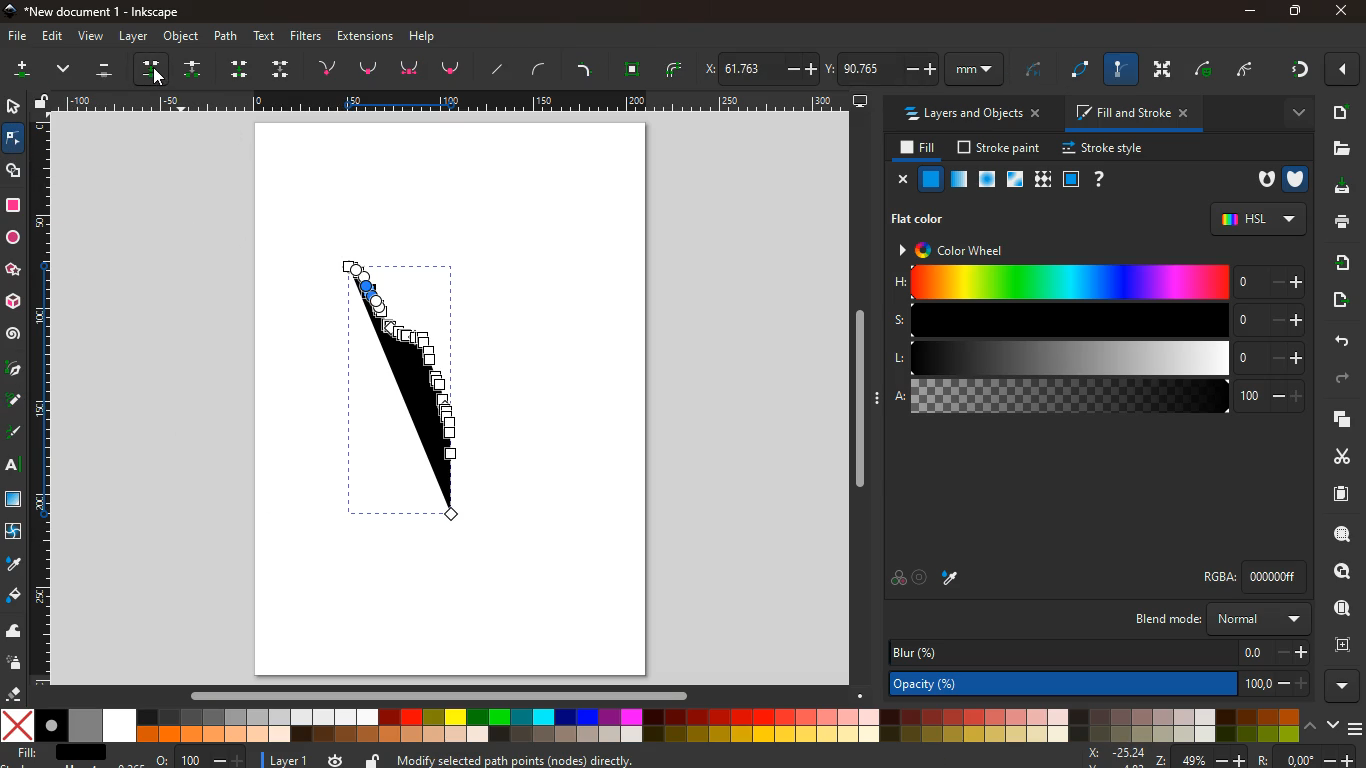 The height and width of the screenshot is (768, 1366). I want to click on ice, so click(989, 180).